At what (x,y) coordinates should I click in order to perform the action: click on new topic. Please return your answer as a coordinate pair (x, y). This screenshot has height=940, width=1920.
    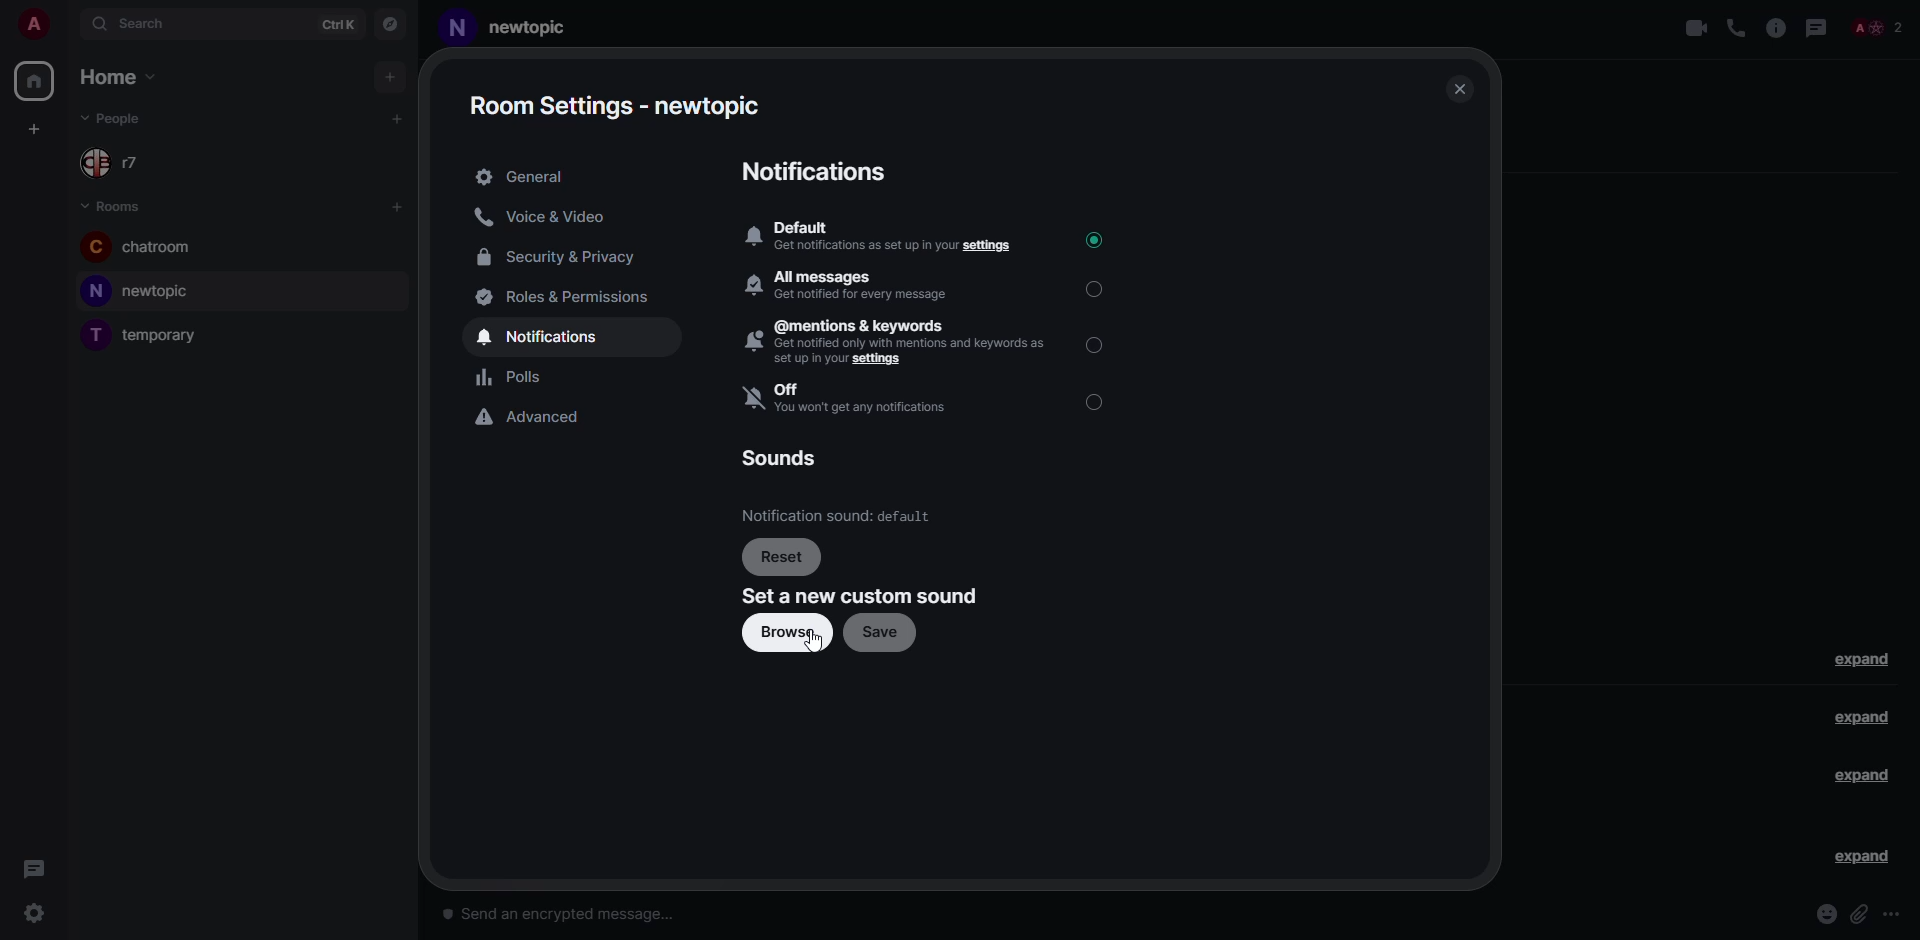
    Looking at the image, I should click on (142, 289).